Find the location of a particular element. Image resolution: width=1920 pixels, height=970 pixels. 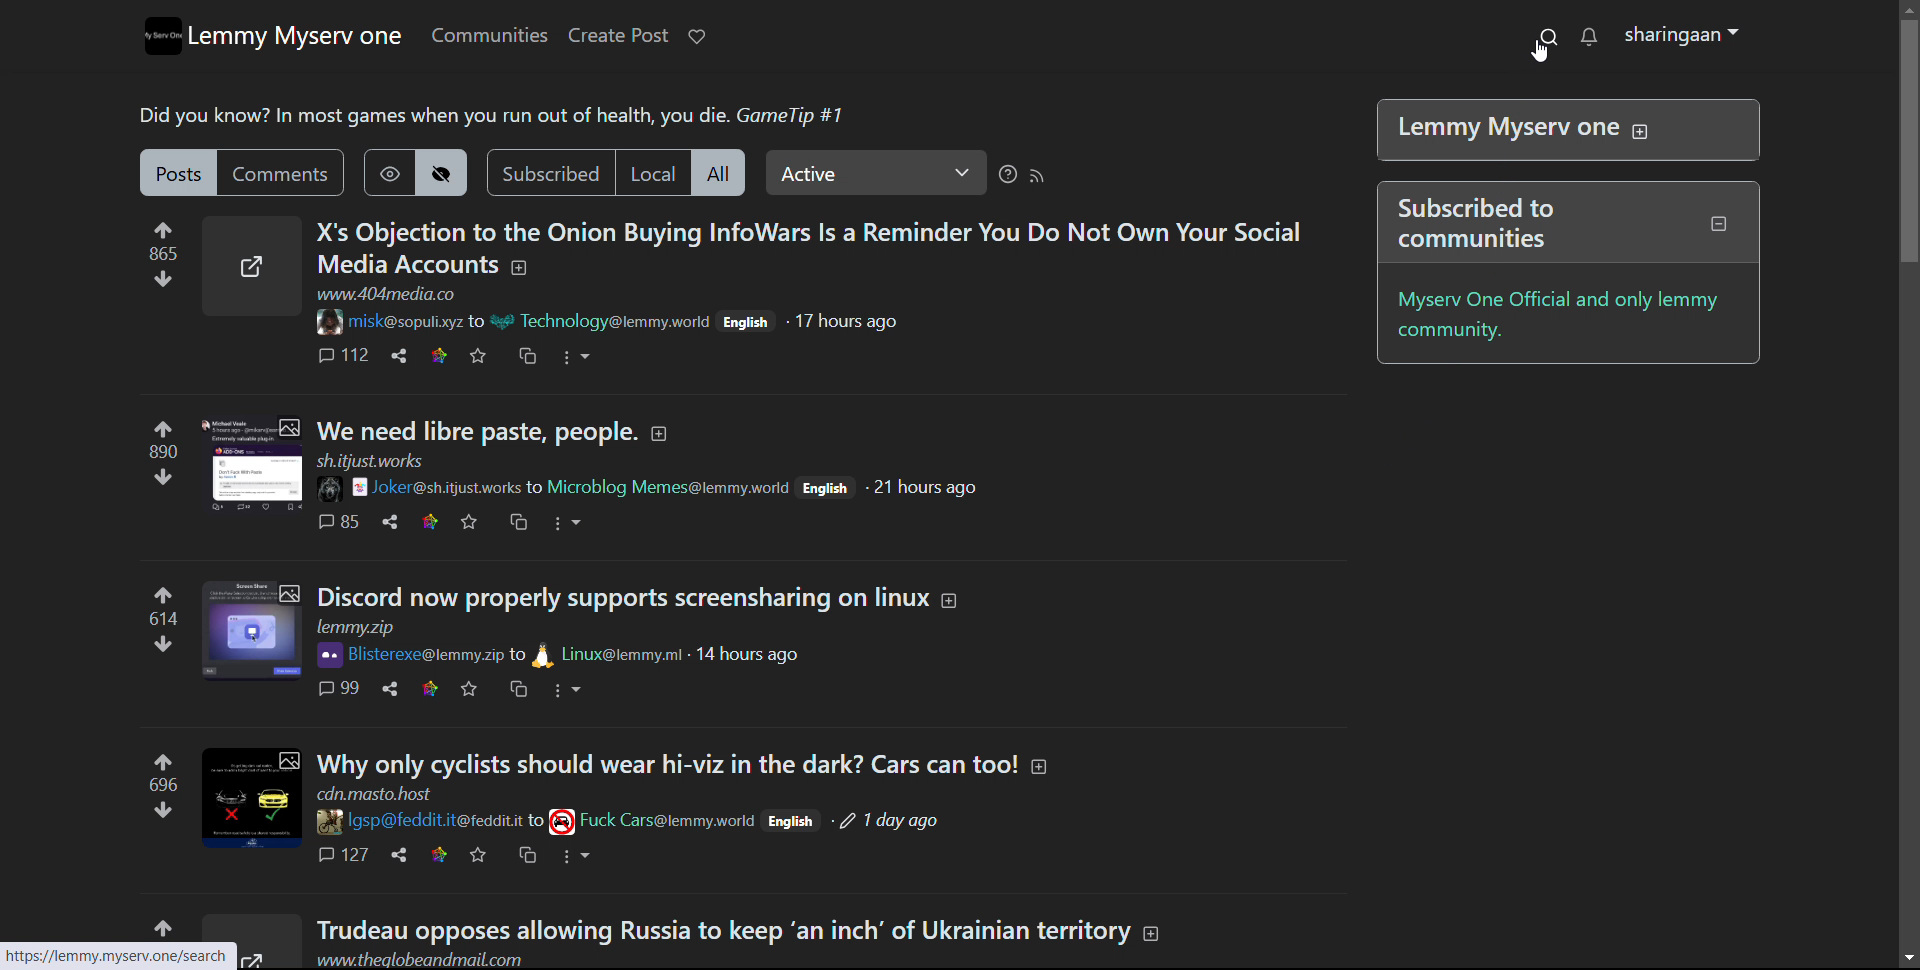

comments is located at coordinates (285, 173).